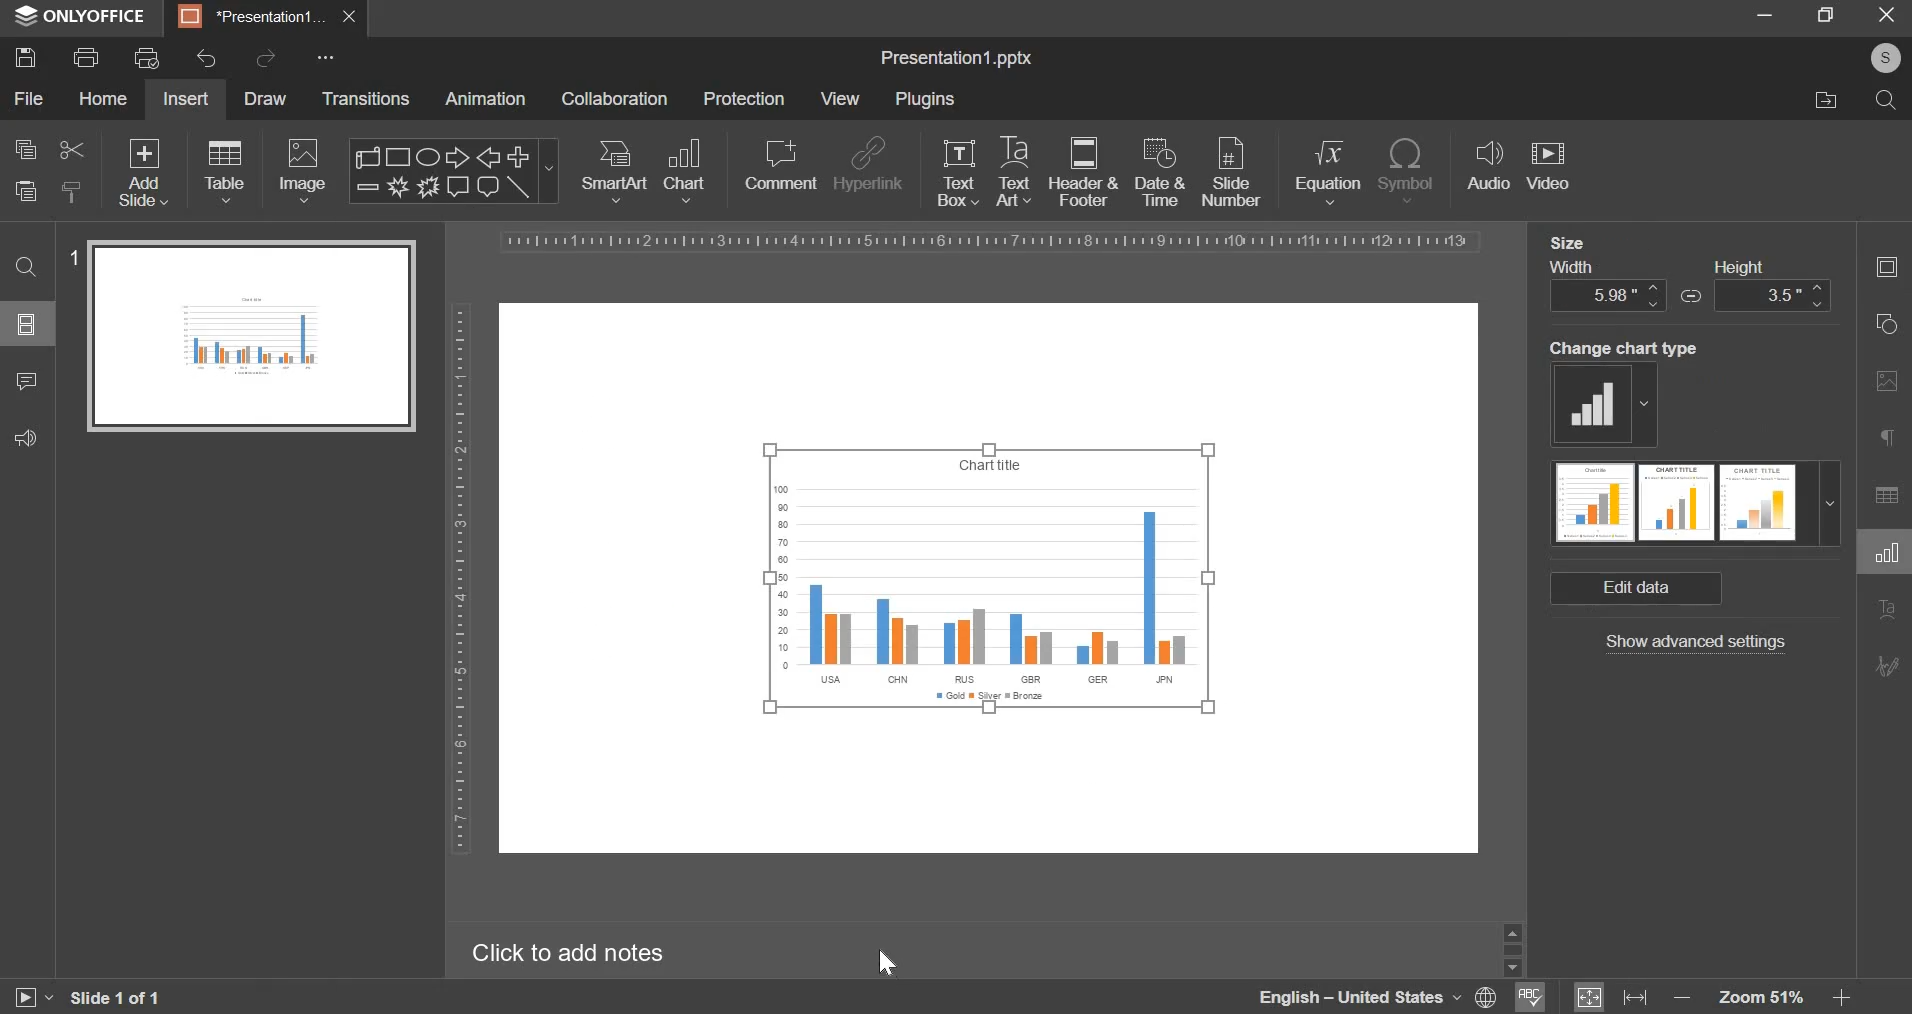  I want to click on comment, so click(780, 166).